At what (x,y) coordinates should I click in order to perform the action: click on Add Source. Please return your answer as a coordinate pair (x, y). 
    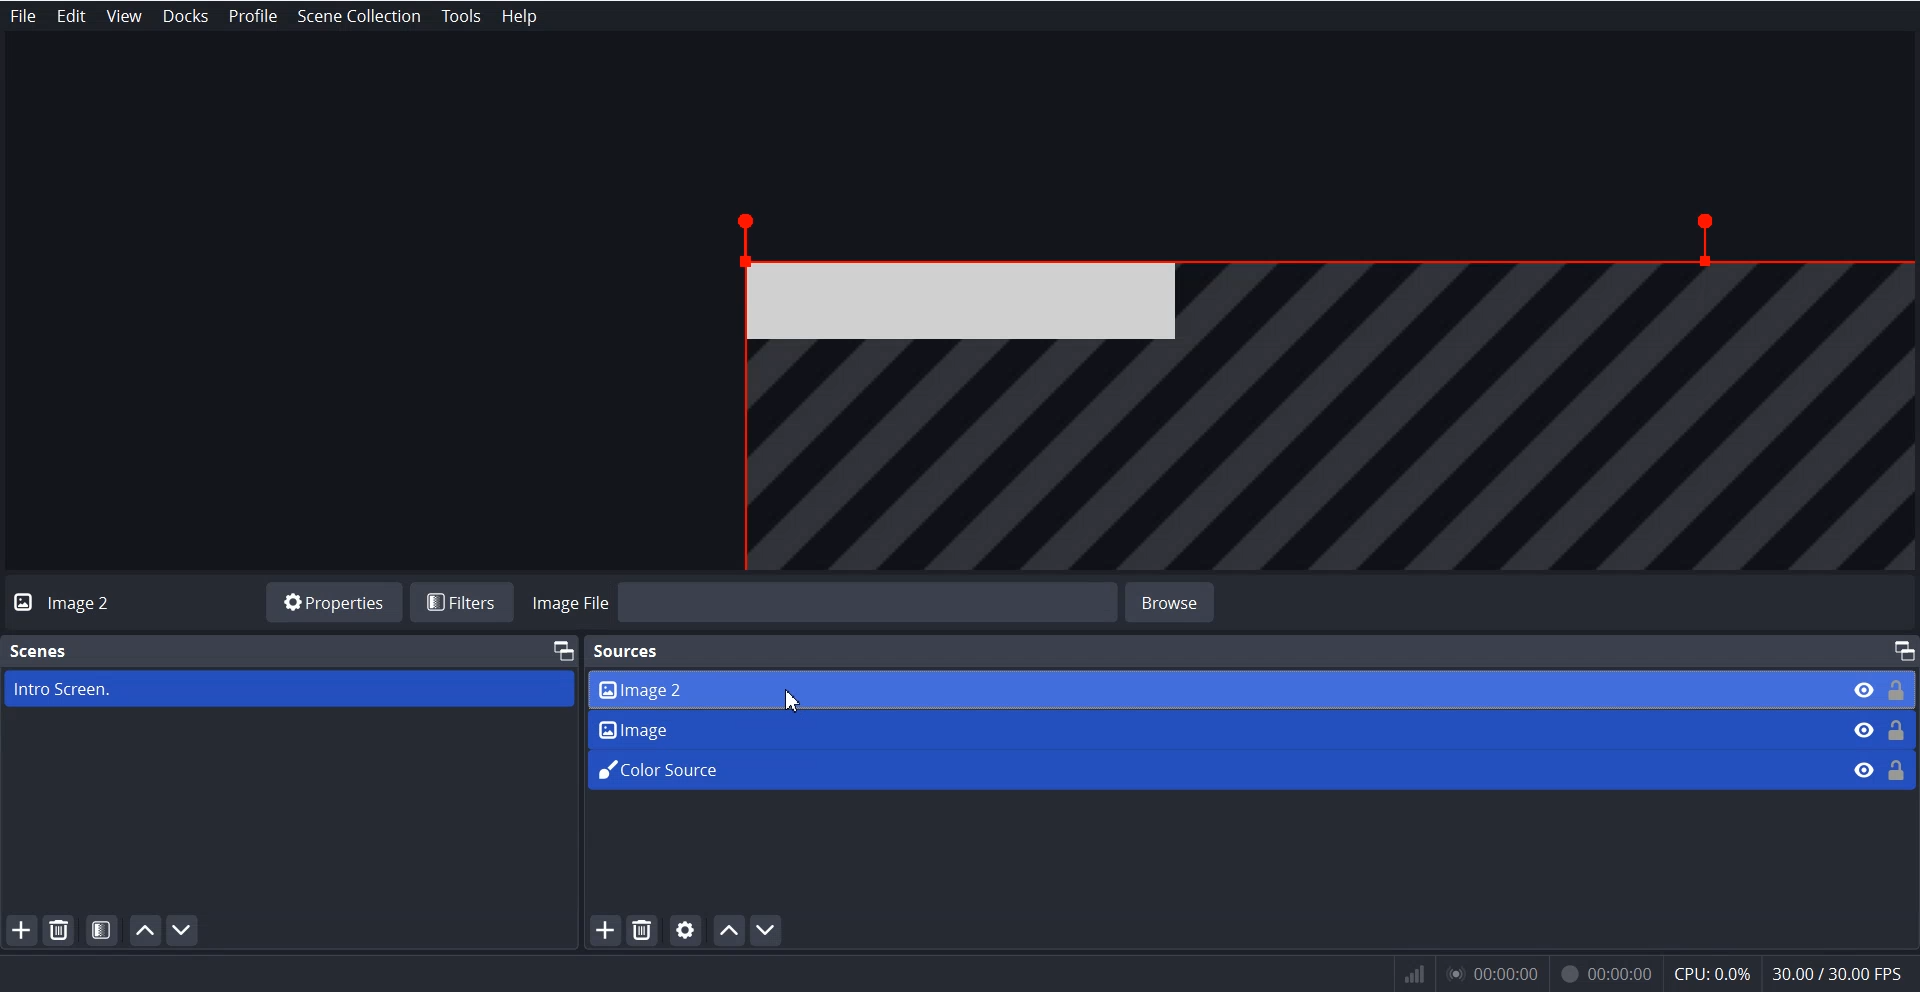
    Looking at the image, I should click on (603, 934).